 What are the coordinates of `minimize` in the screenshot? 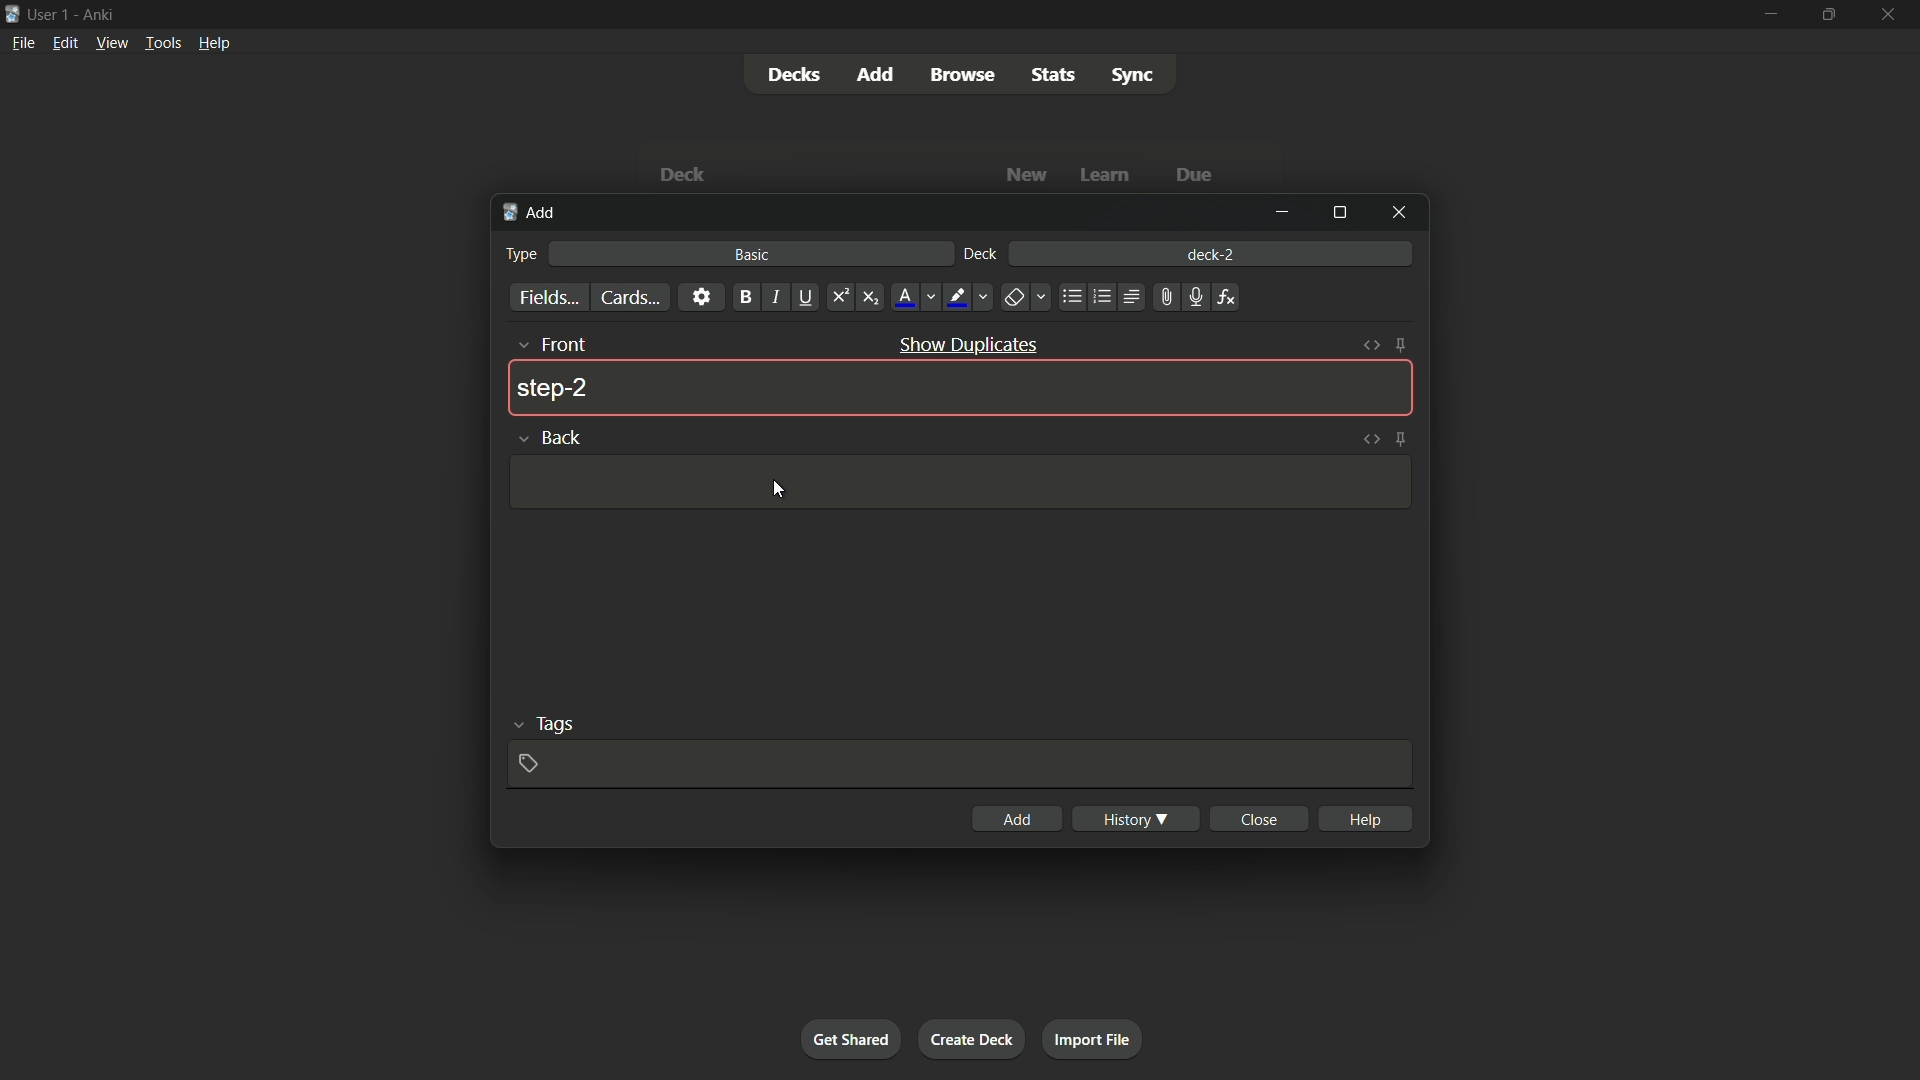 It's located at (1773, 13).